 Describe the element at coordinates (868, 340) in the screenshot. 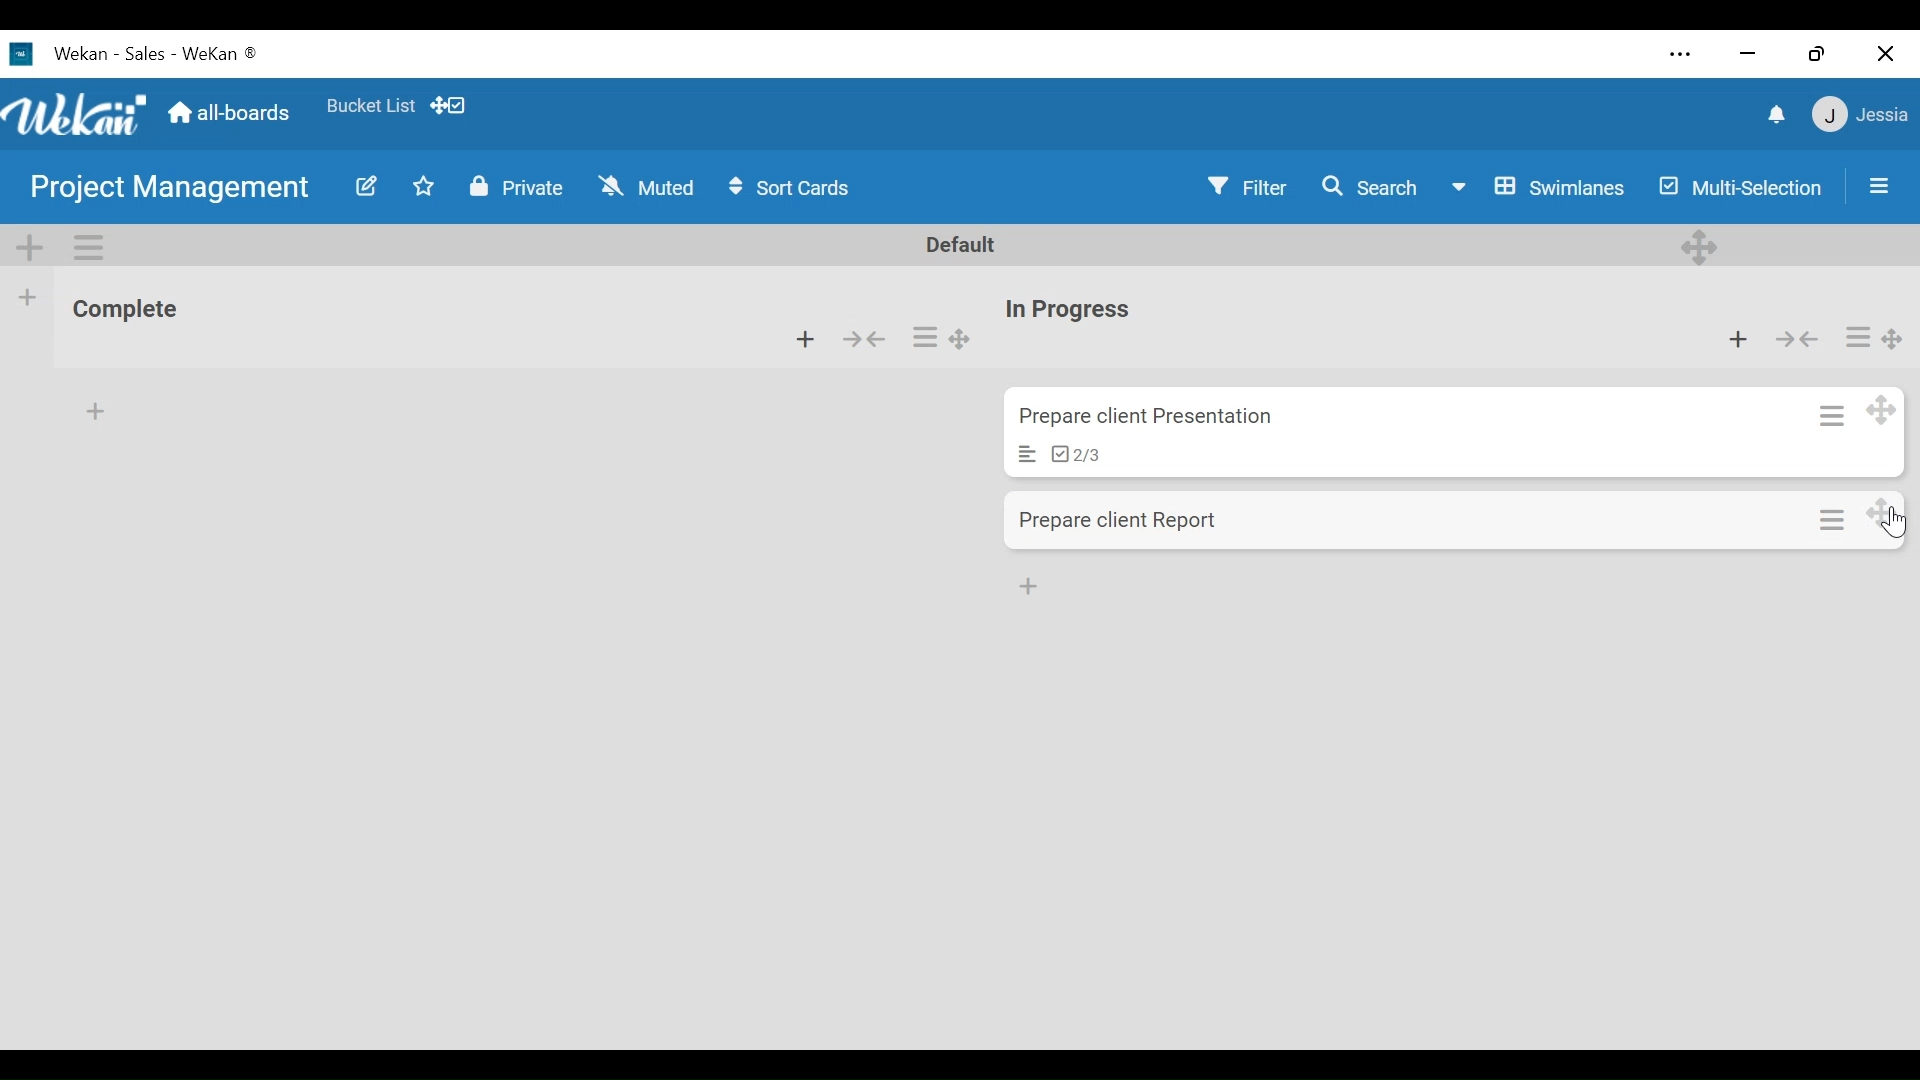

I see `Collapse` at that location.